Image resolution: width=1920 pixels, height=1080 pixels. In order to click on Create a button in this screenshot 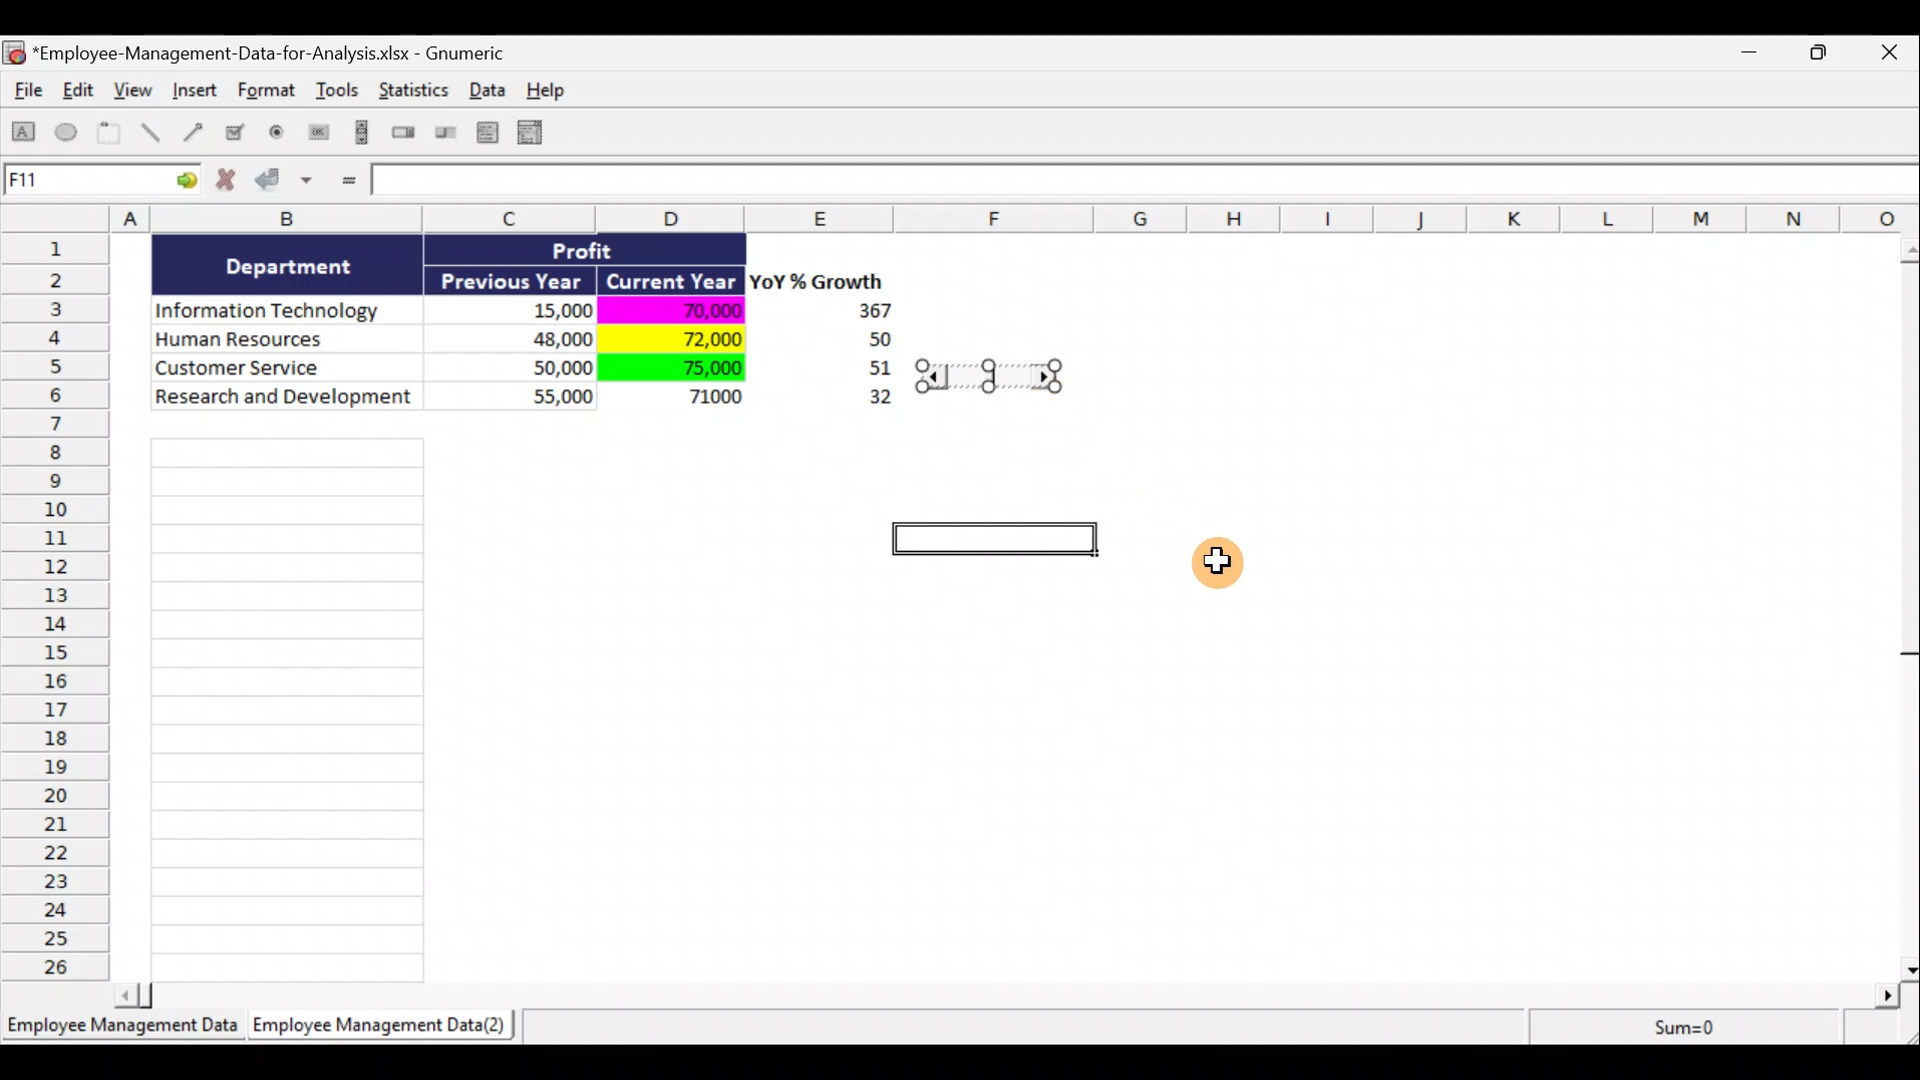, I will do `click(317, 137)`.